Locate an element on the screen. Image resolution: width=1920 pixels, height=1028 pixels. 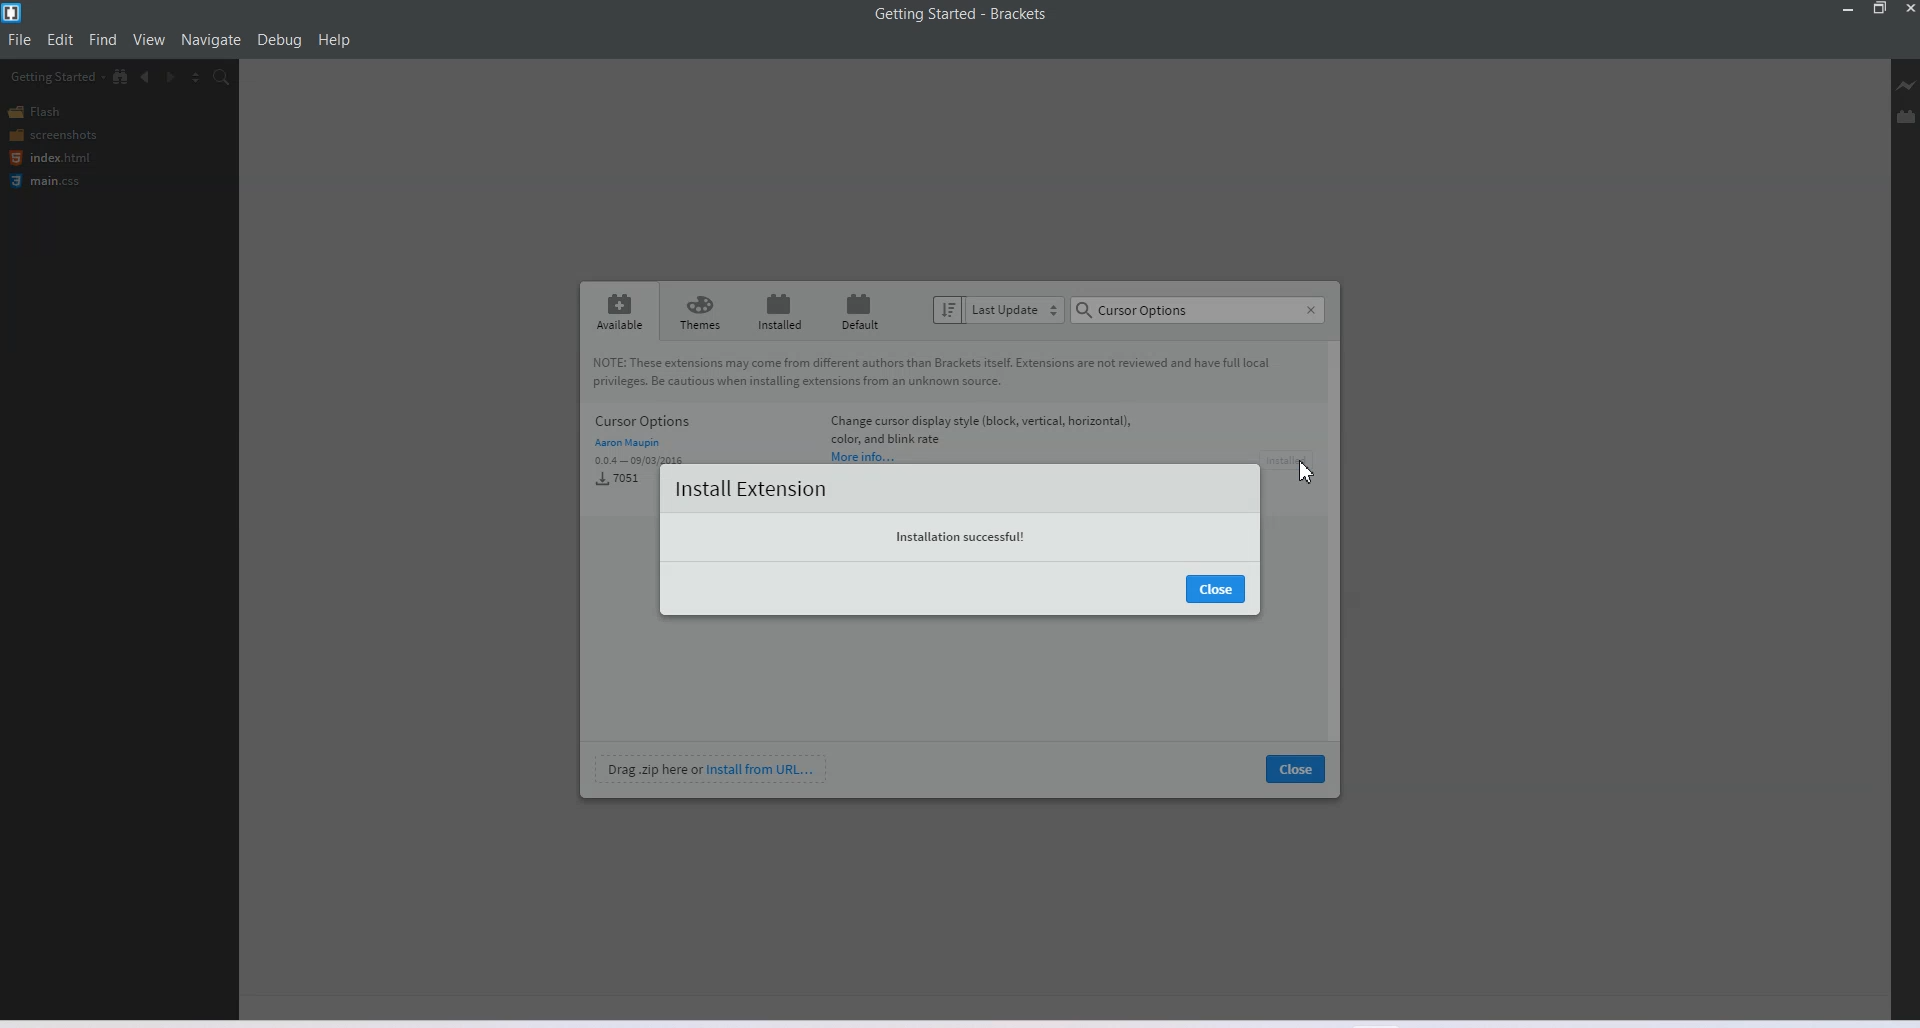
Debug is located at coordinates (279, 40).